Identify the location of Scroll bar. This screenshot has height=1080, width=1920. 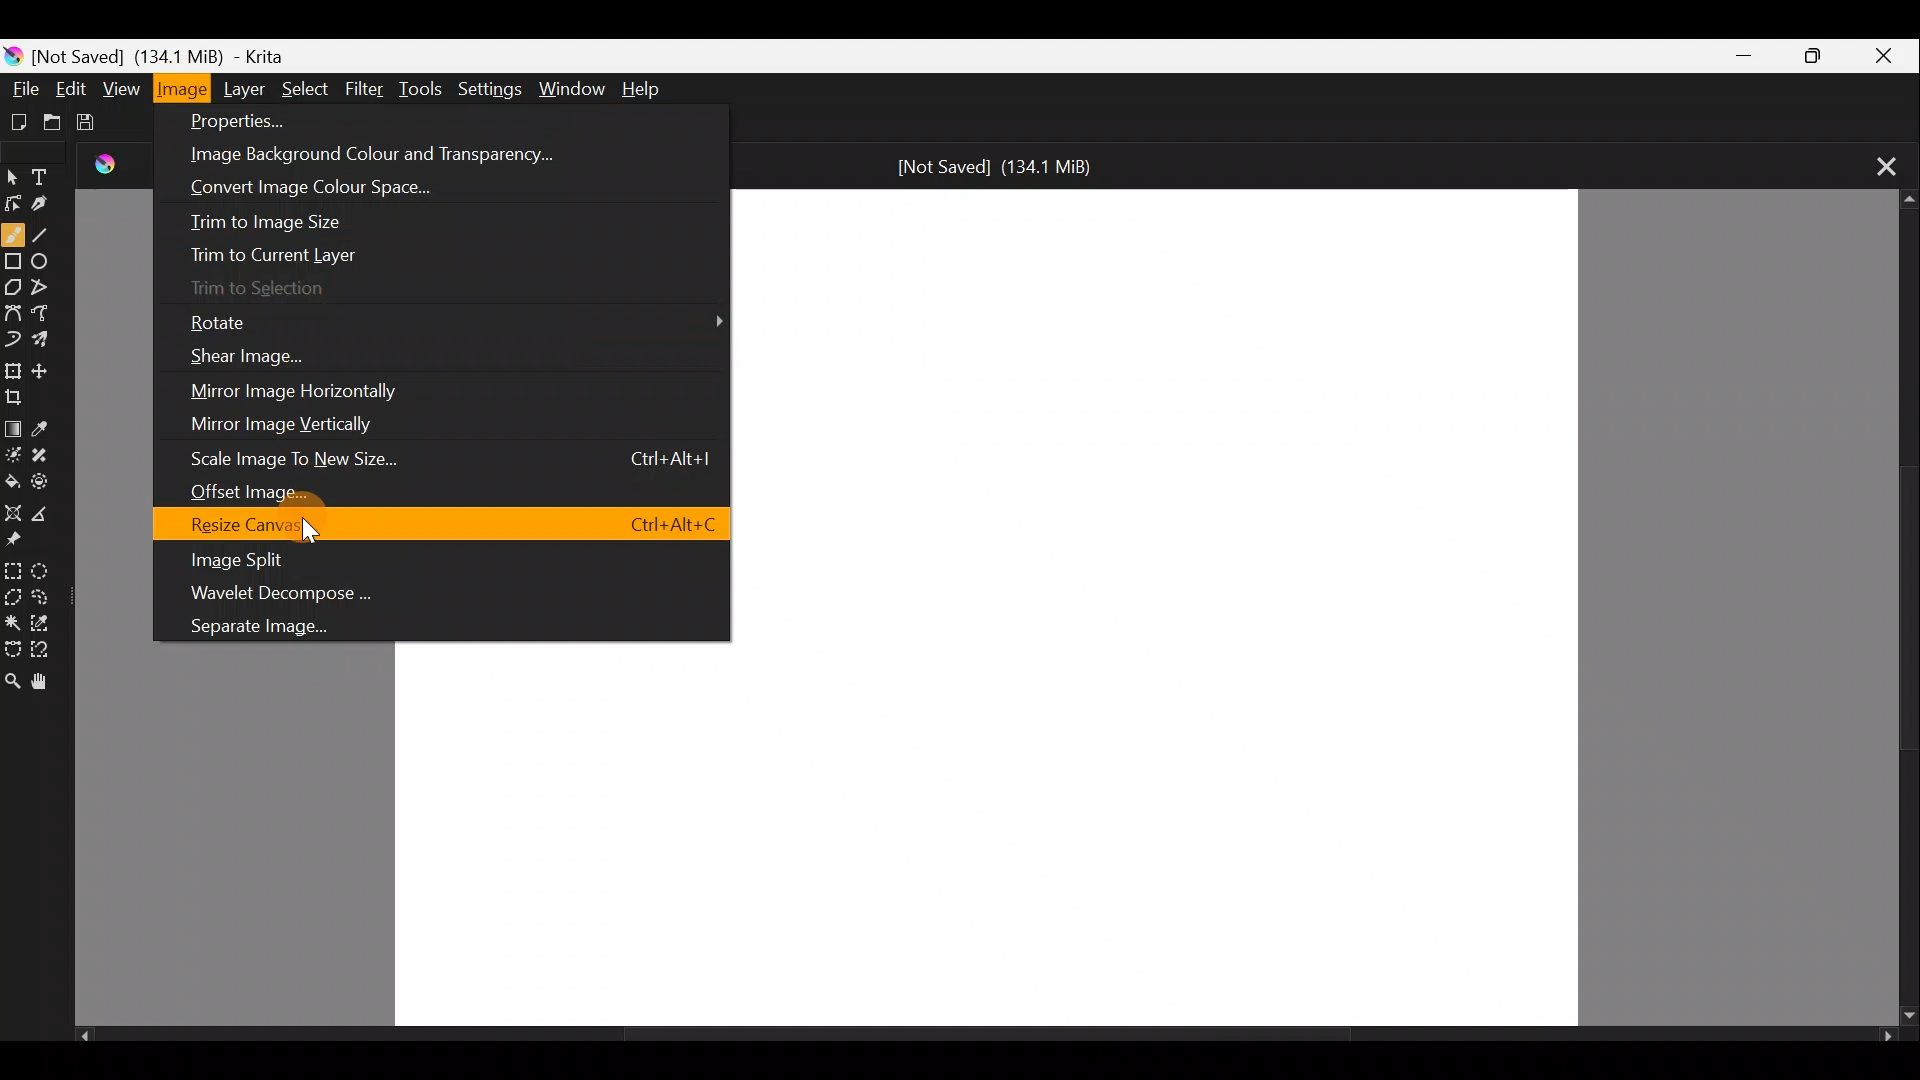
(1900, 609).